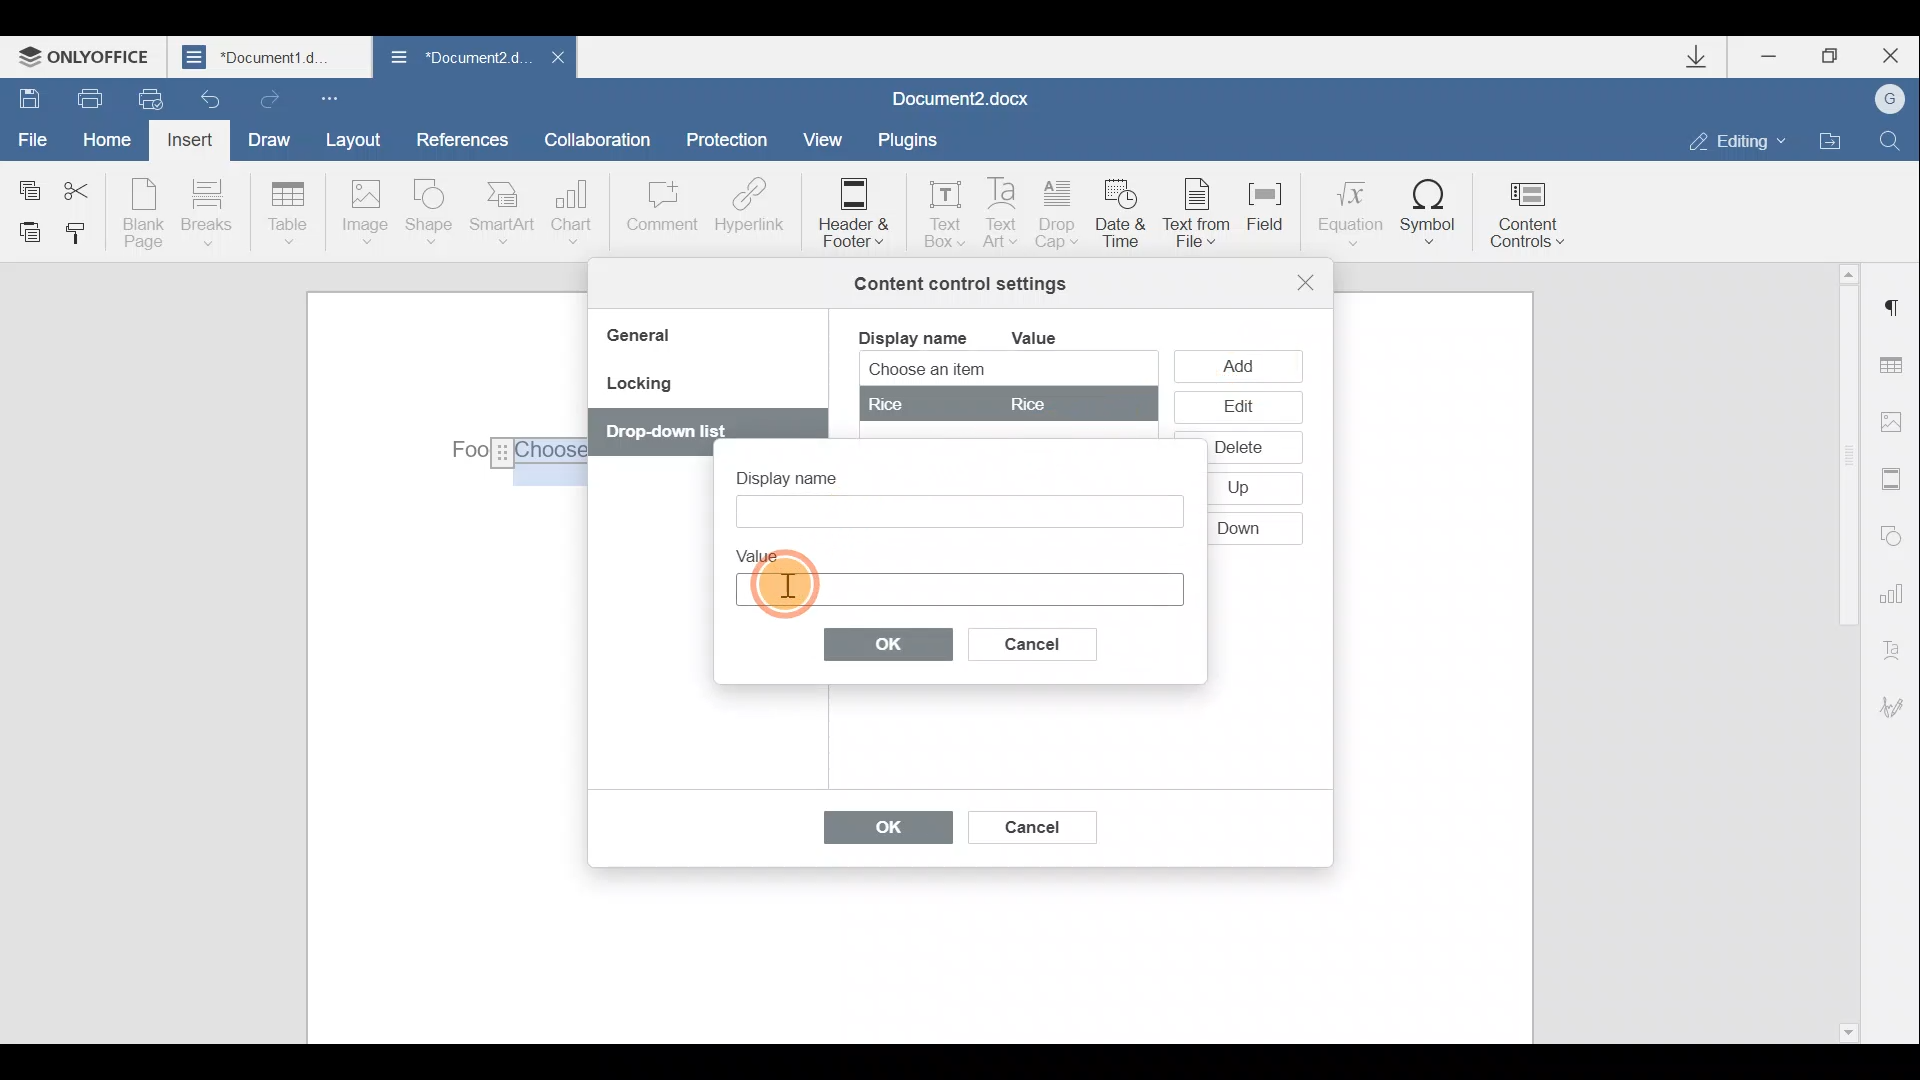  Describe the element at coordinates (433, 215) in the screenshot. I see `Shape` at that location.